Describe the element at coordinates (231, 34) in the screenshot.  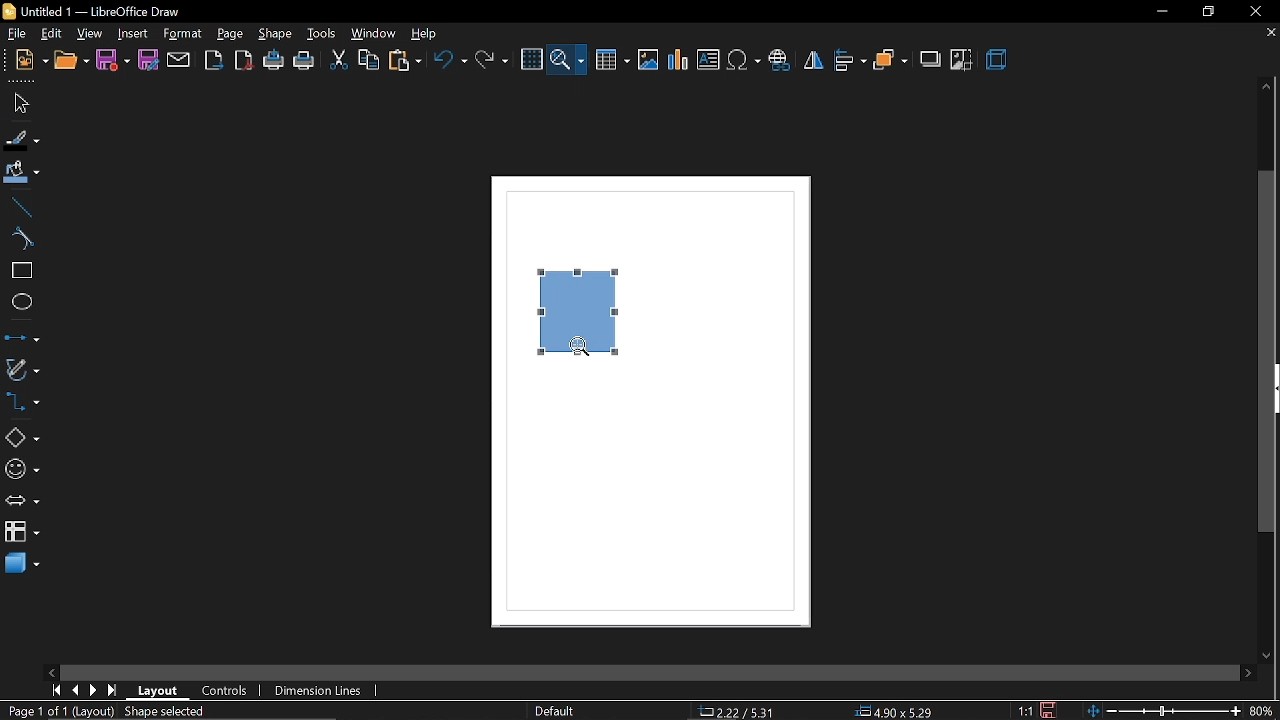
I see `page` at that location.